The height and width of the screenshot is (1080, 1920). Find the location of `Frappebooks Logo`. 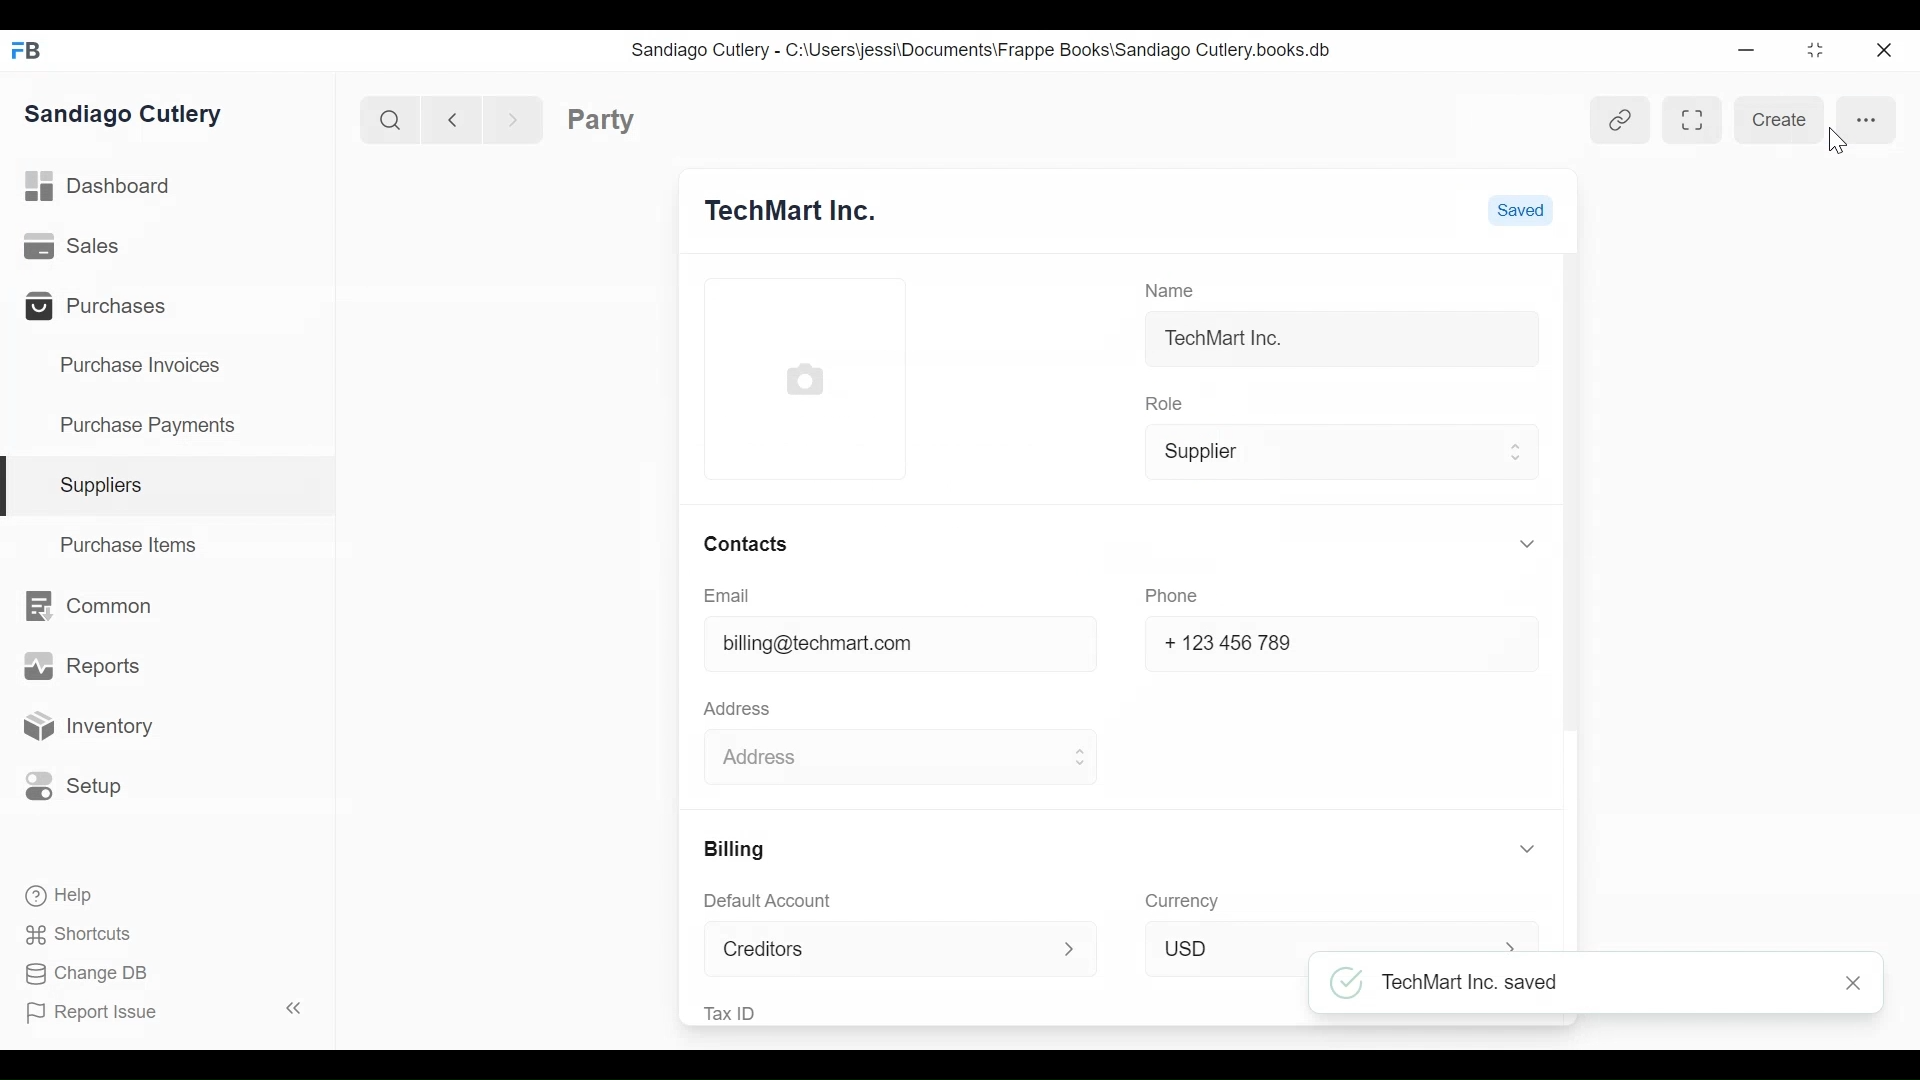

Frappebooks Logo is located at coordinates (29, 52).